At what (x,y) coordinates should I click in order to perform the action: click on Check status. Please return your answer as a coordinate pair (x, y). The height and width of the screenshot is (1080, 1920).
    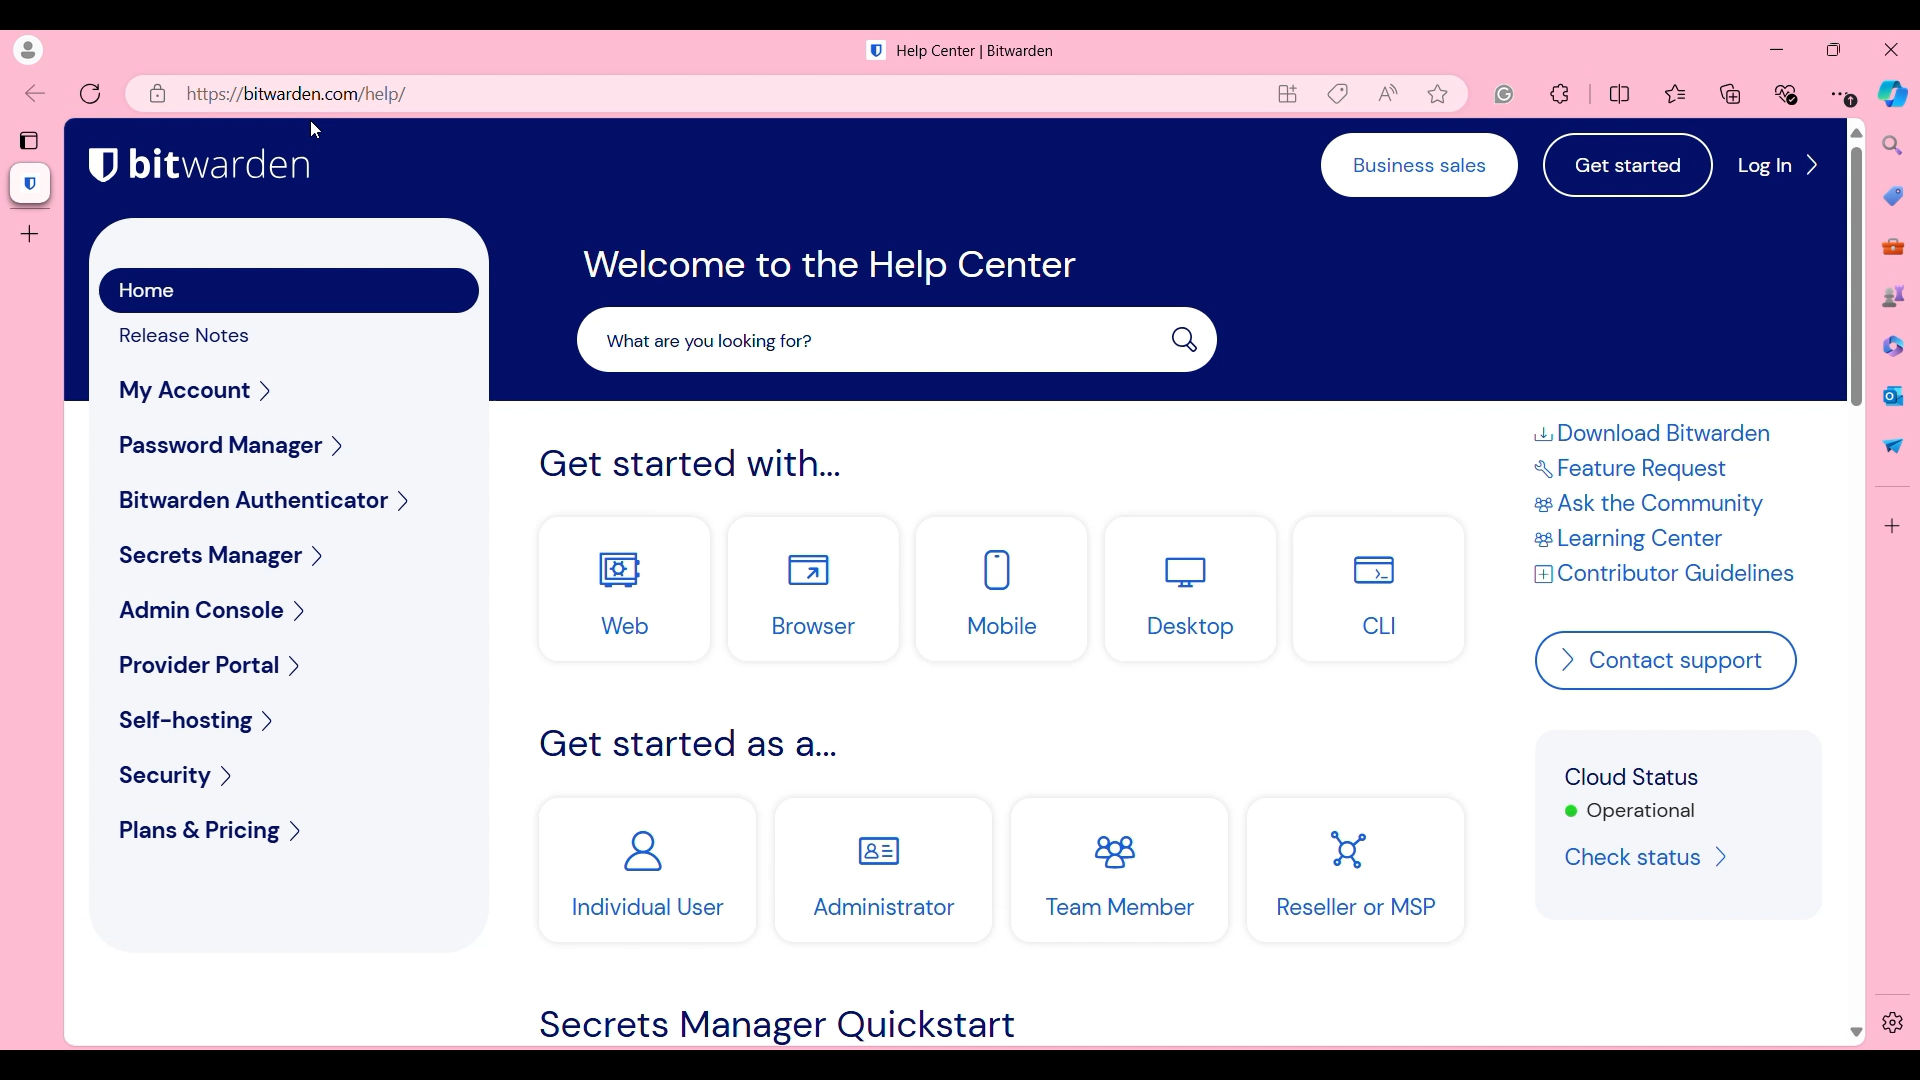
    Looking at the image, I should click on (1651, 857).